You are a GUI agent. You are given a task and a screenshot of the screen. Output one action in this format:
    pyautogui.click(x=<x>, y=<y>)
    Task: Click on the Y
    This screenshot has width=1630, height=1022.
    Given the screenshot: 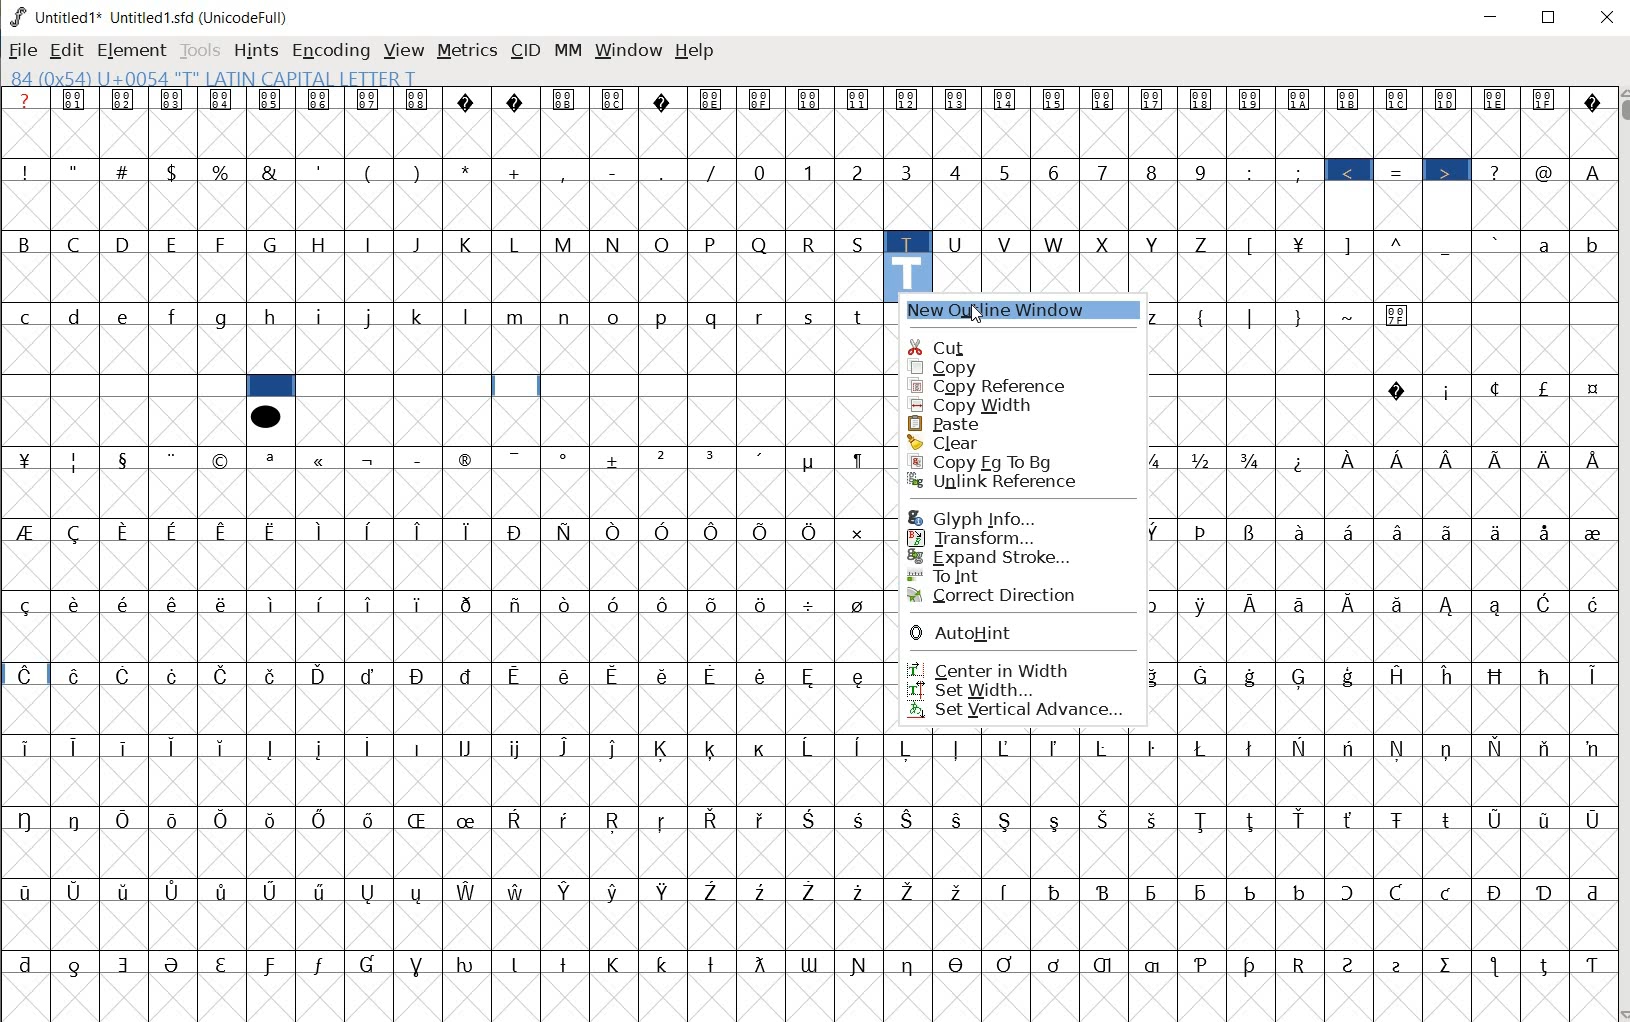 What is the action you would take?
    pyautogui.click(x=1156, y=243)
    